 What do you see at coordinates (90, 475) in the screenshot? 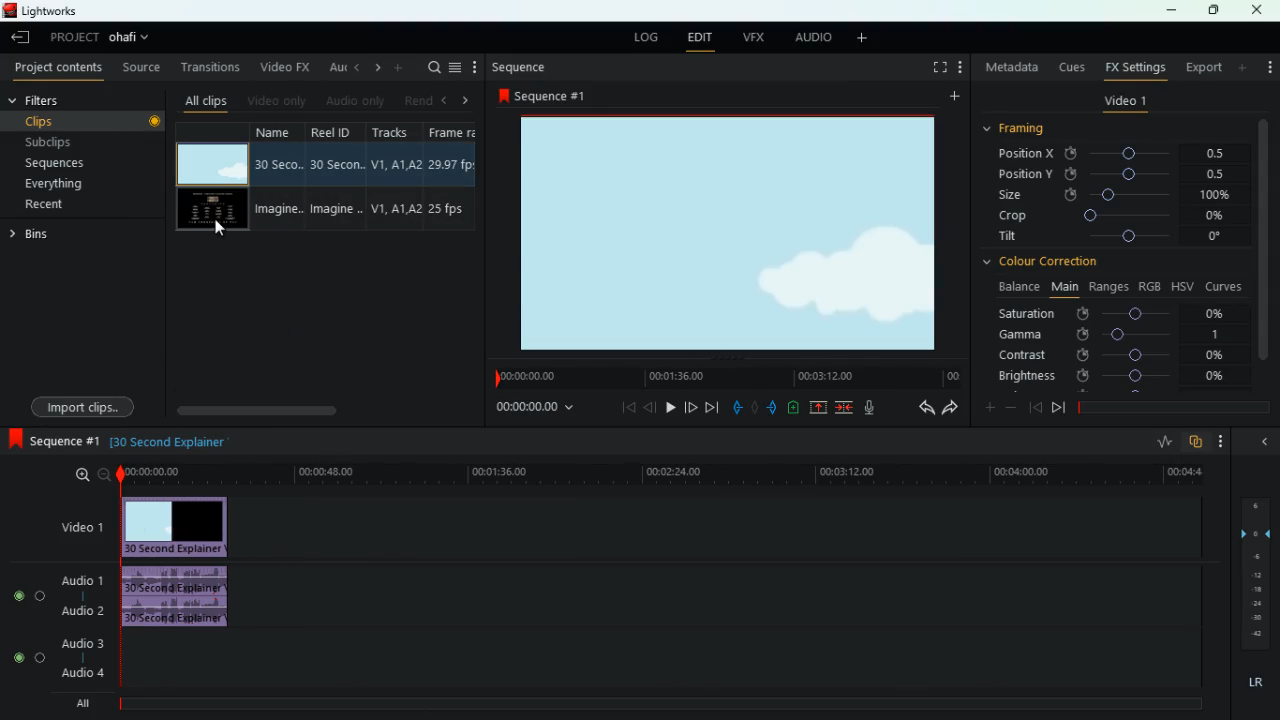
I see `zoom` at bounding box center [90, 475].